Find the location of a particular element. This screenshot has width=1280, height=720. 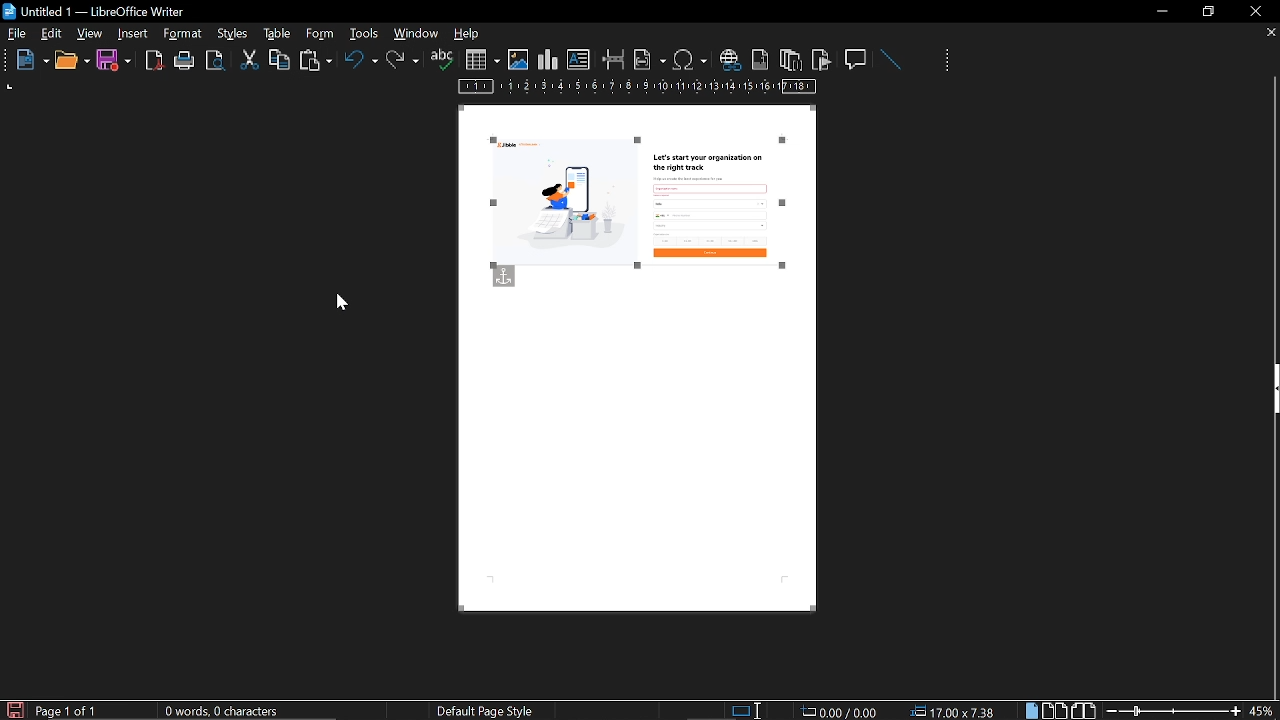

redo is located at coordinates (403, 60).